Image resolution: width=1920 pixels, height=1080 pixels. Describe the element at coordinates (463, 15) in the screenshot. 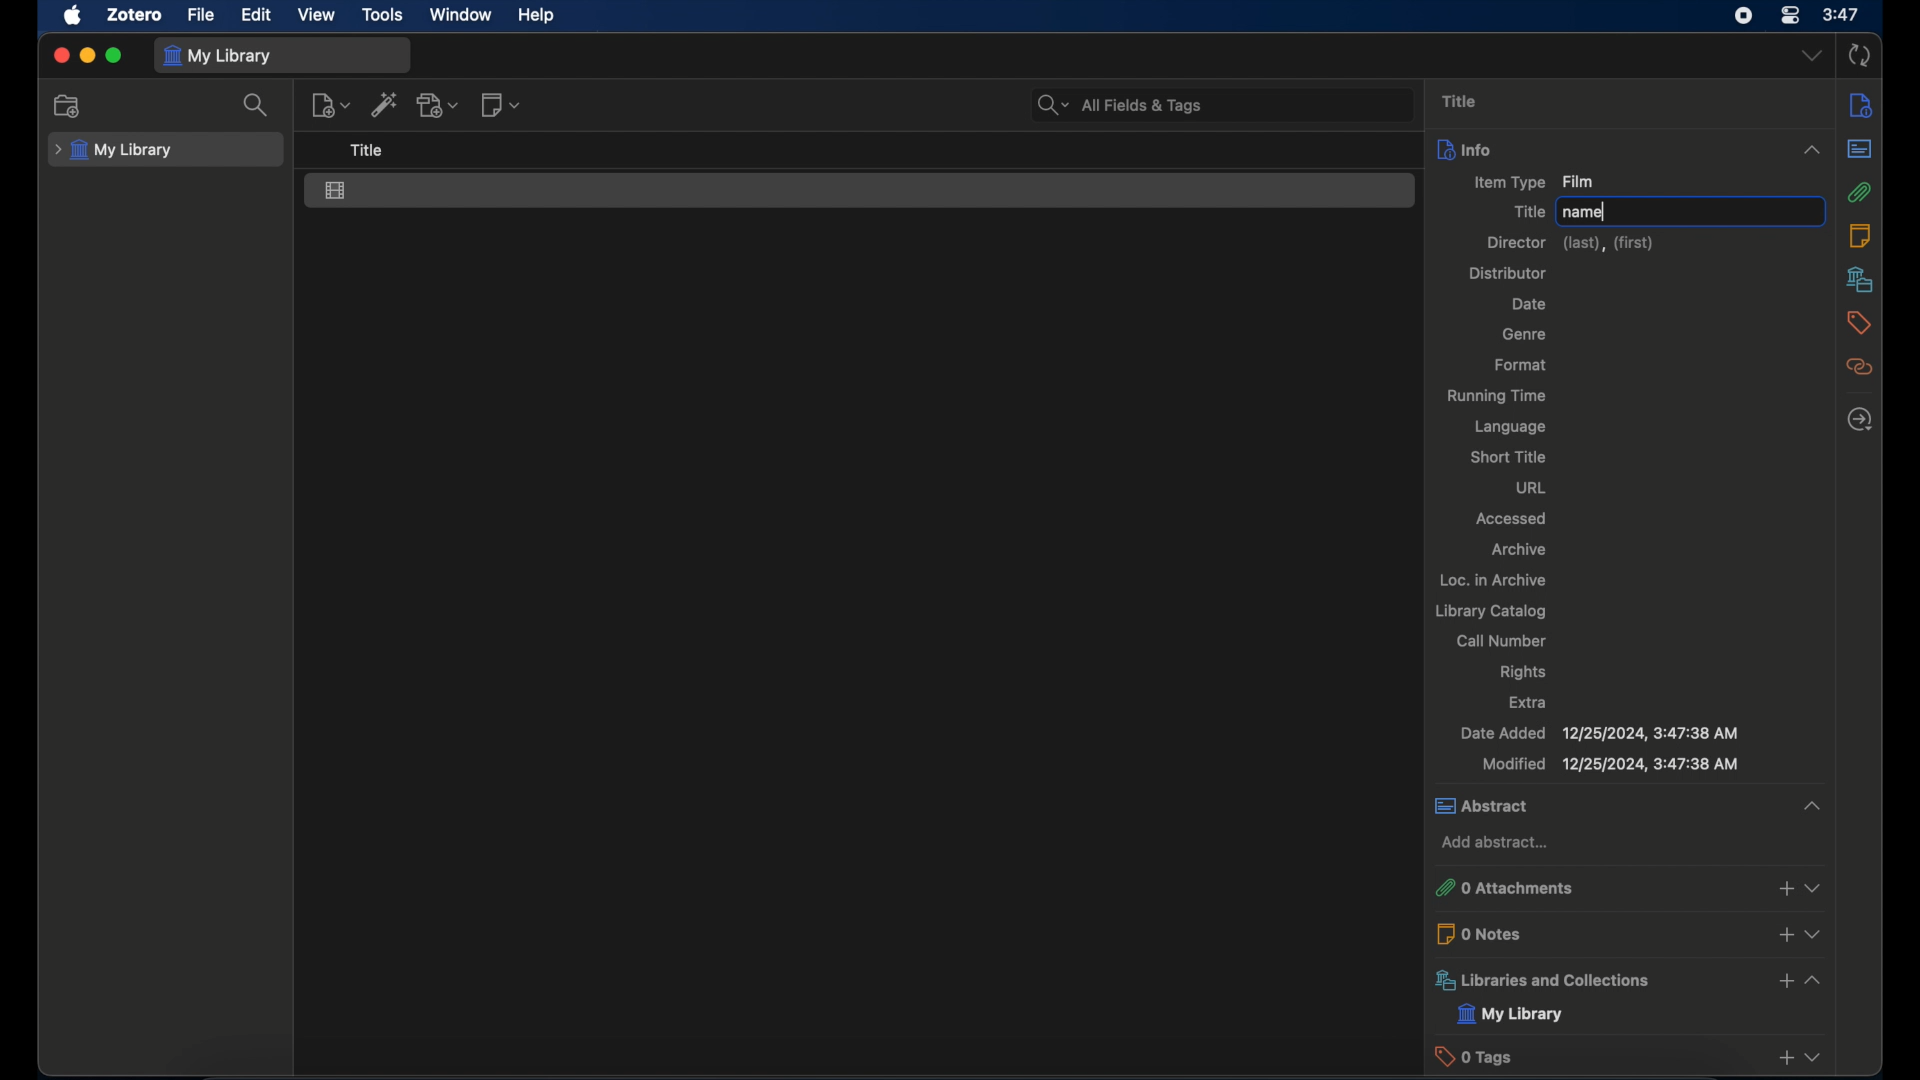

I see `window` at that location.